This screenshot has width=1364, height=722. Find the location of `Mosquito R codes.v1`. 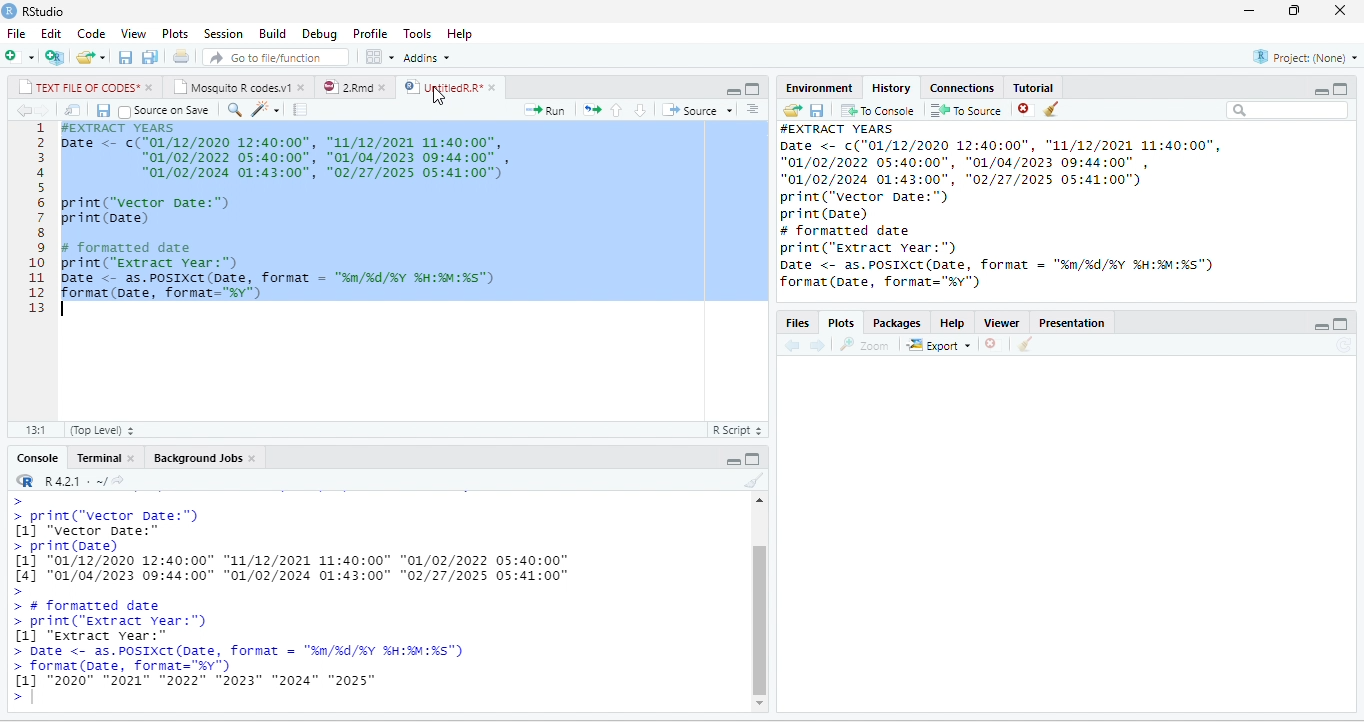

Mosquito R codes.v1 is located at coordinates (232, 87).